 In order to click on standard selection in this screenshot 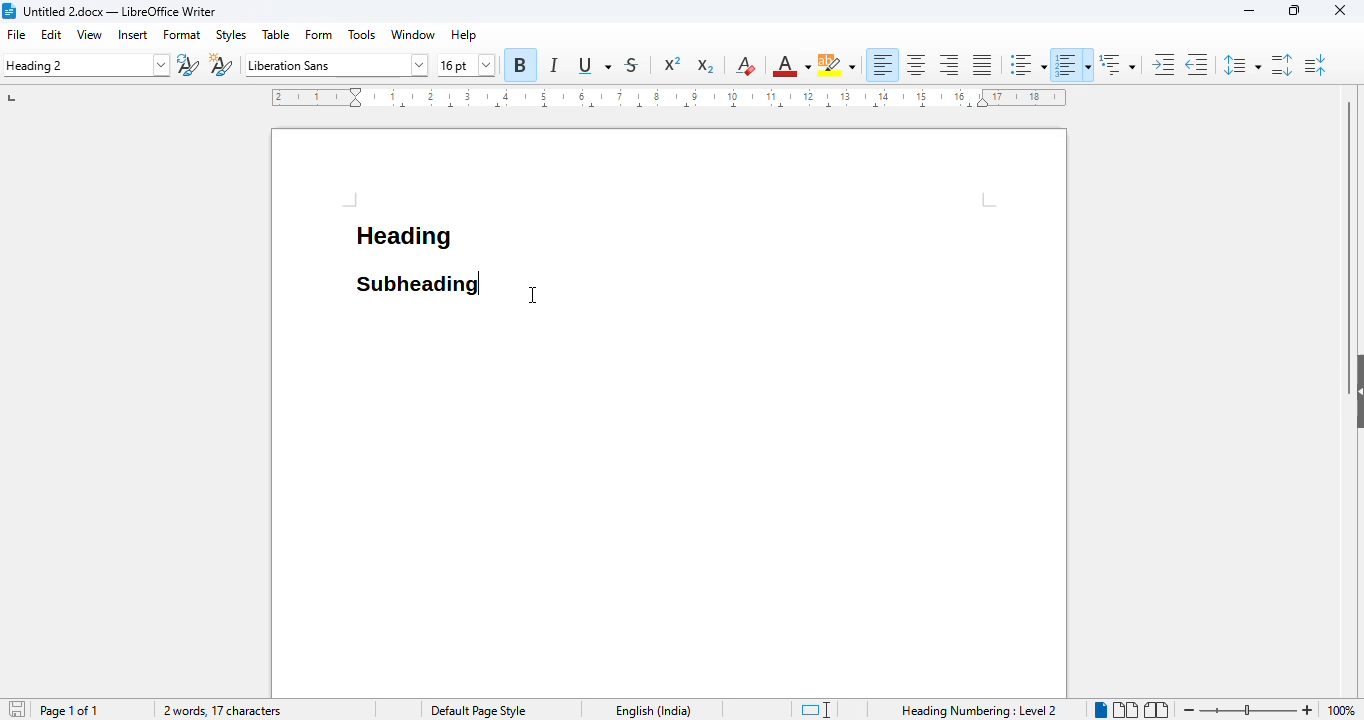, I will do `click(815, 710)`.